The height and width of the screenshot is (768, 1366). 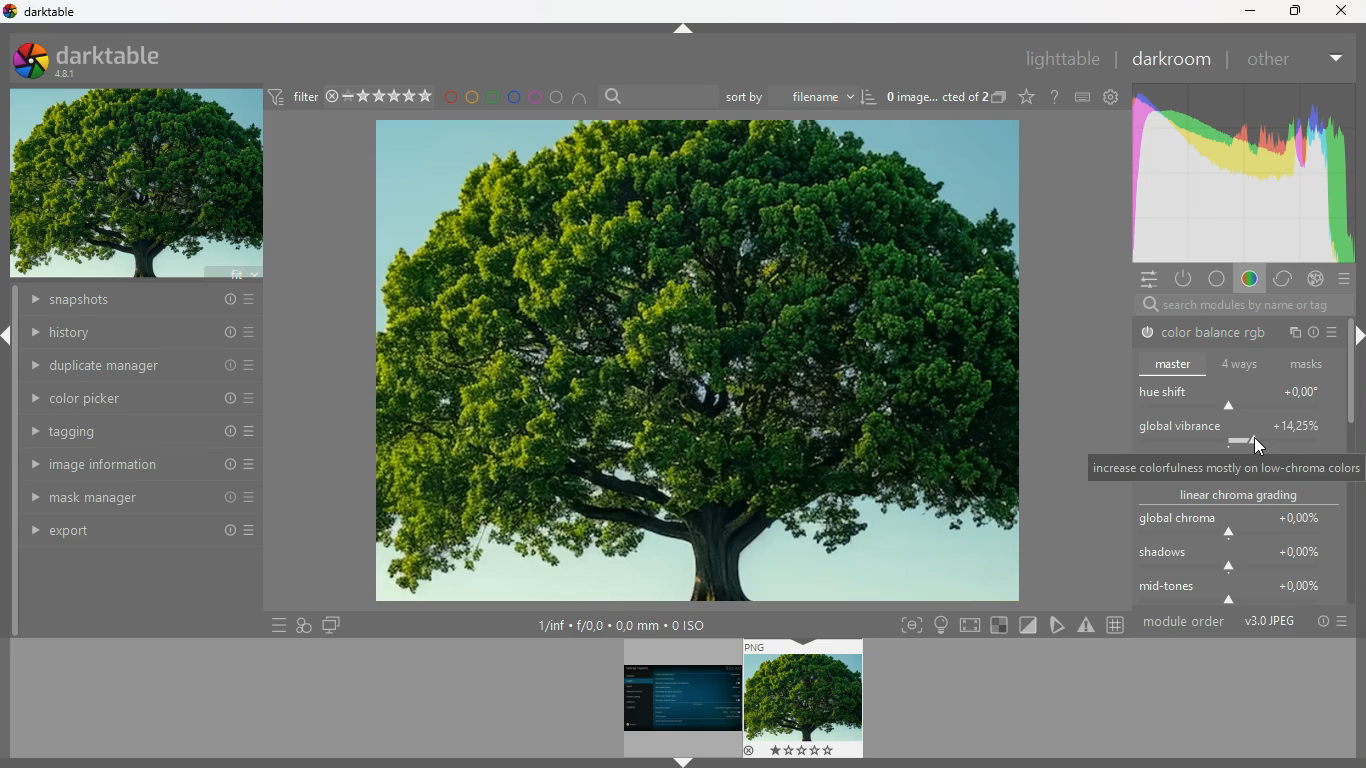 What do you see at coordinates (9, 337) in the screenshot?
I see `arrow` at bounding box center [9, 337].